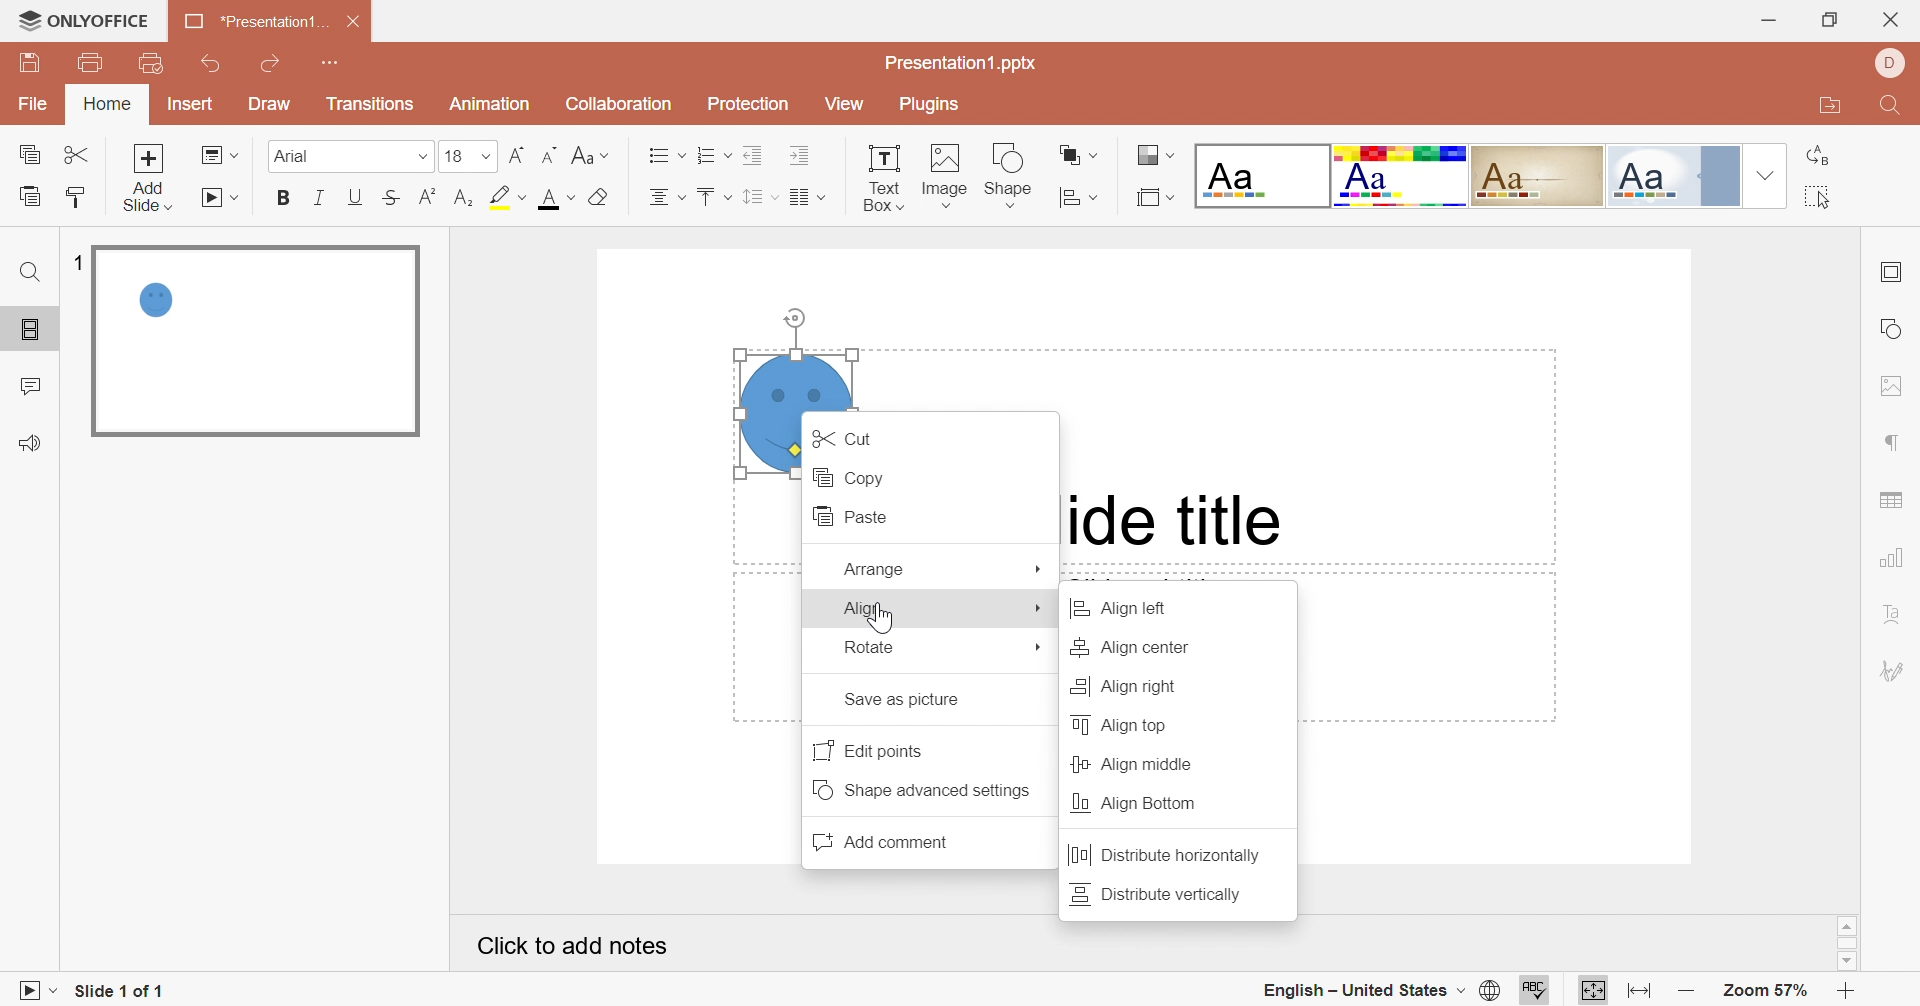  What do you see at coordinates (148, 61) in the screenshot?
I see `Quick Print` at bounding box center [148, 61].